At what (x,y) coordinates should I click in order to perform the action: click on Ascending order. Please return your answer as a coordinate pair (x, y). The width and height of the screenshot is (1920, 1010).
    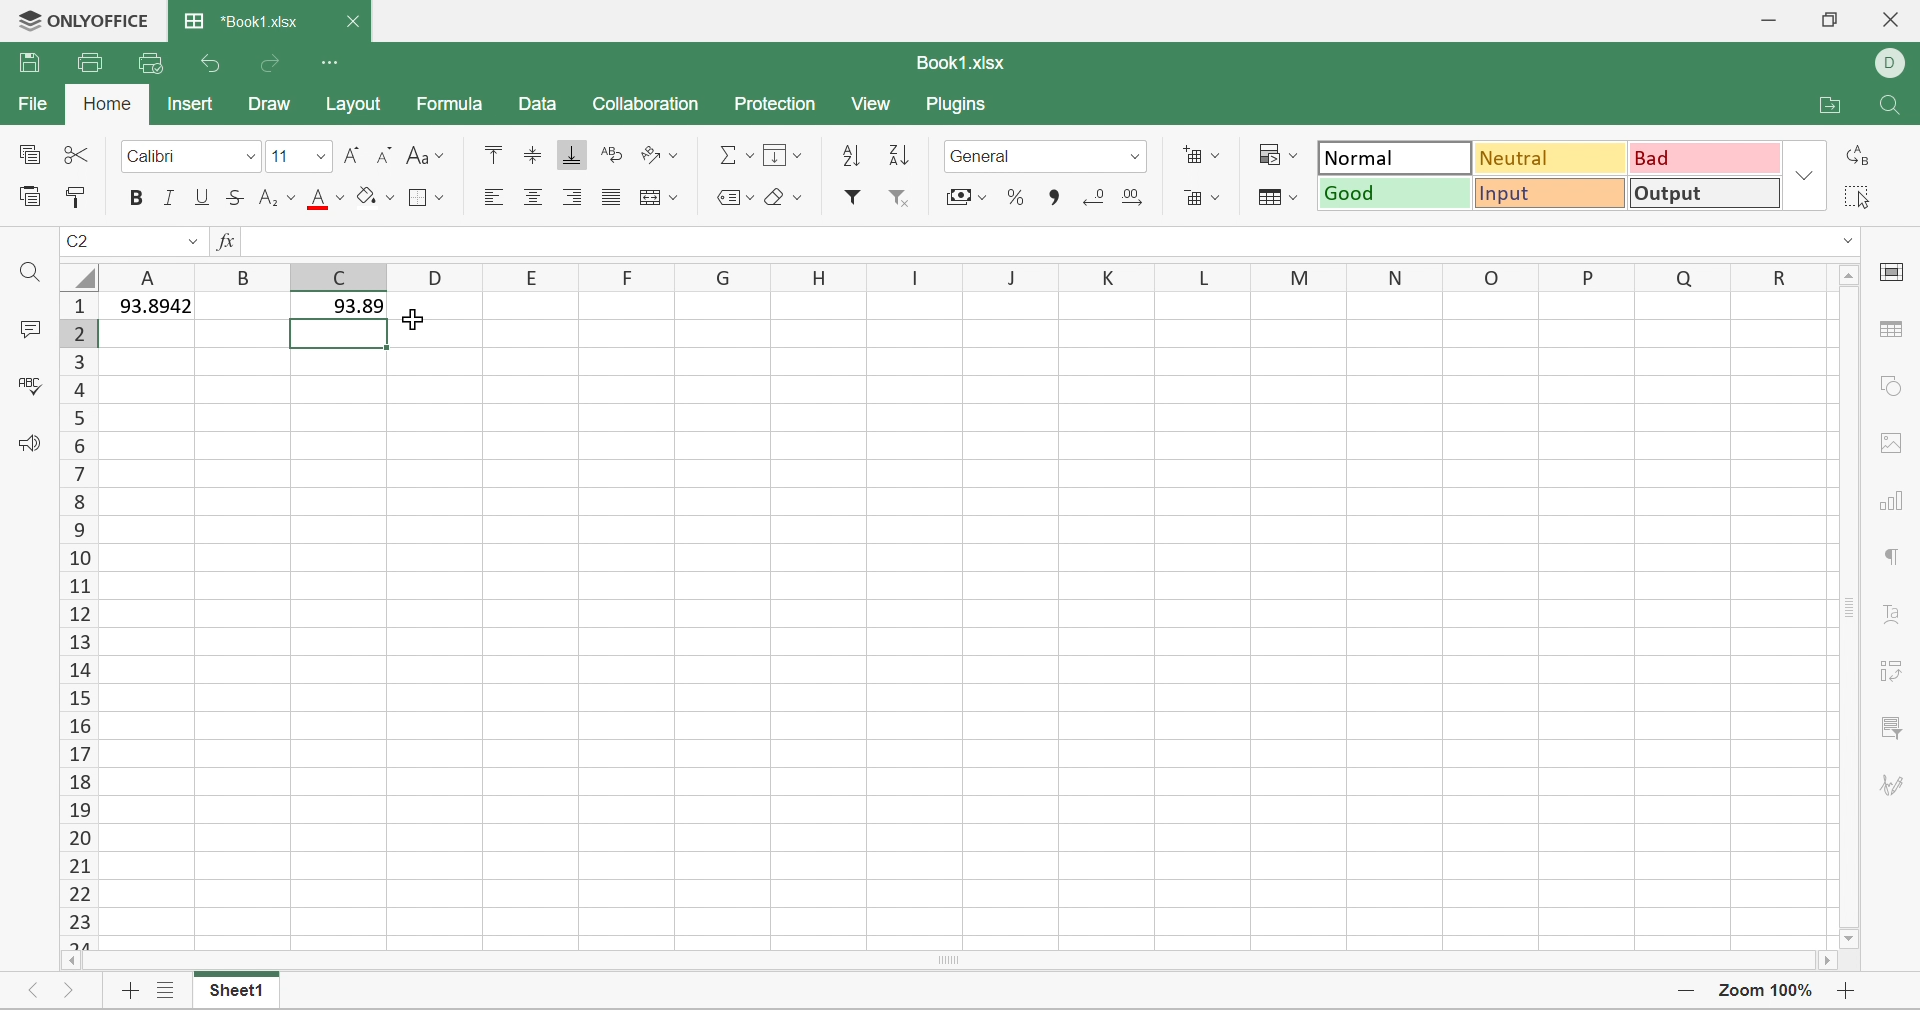
    Looking at the image, I should click on (852, 153).